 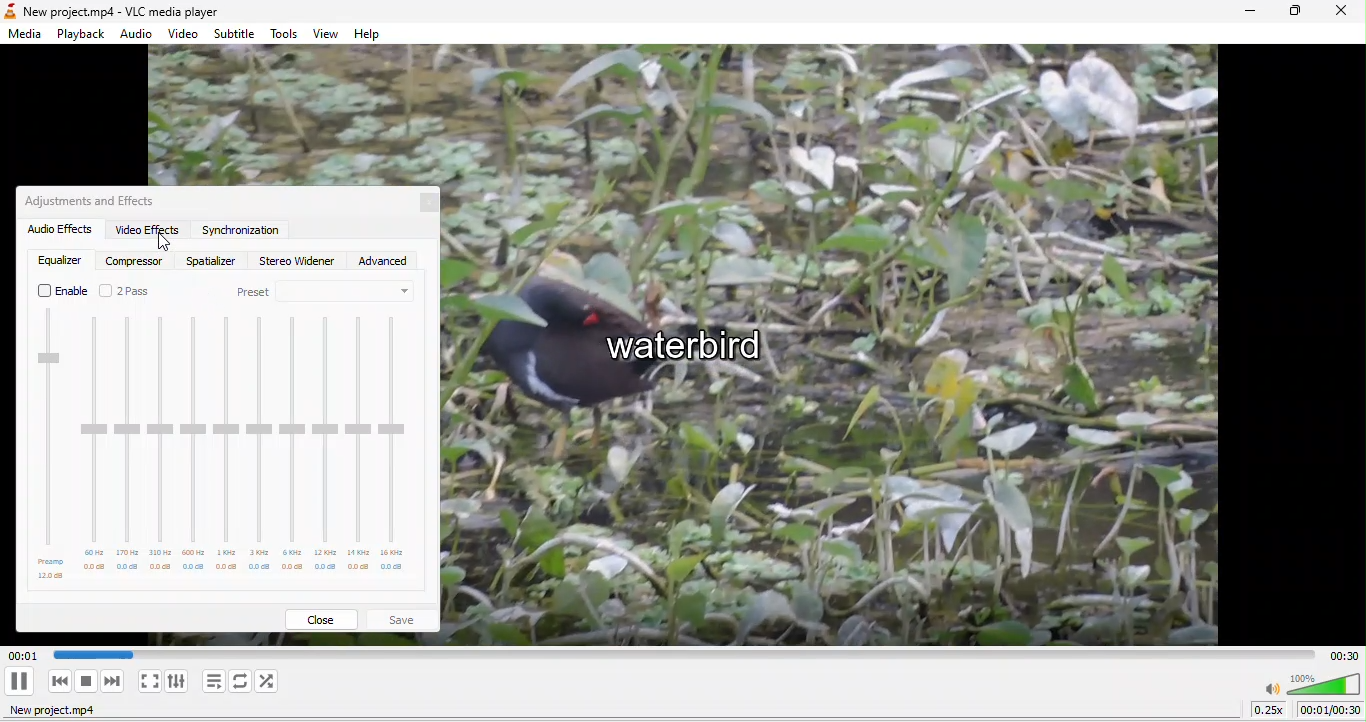 I want to click on random, so click(x=271, y=681).